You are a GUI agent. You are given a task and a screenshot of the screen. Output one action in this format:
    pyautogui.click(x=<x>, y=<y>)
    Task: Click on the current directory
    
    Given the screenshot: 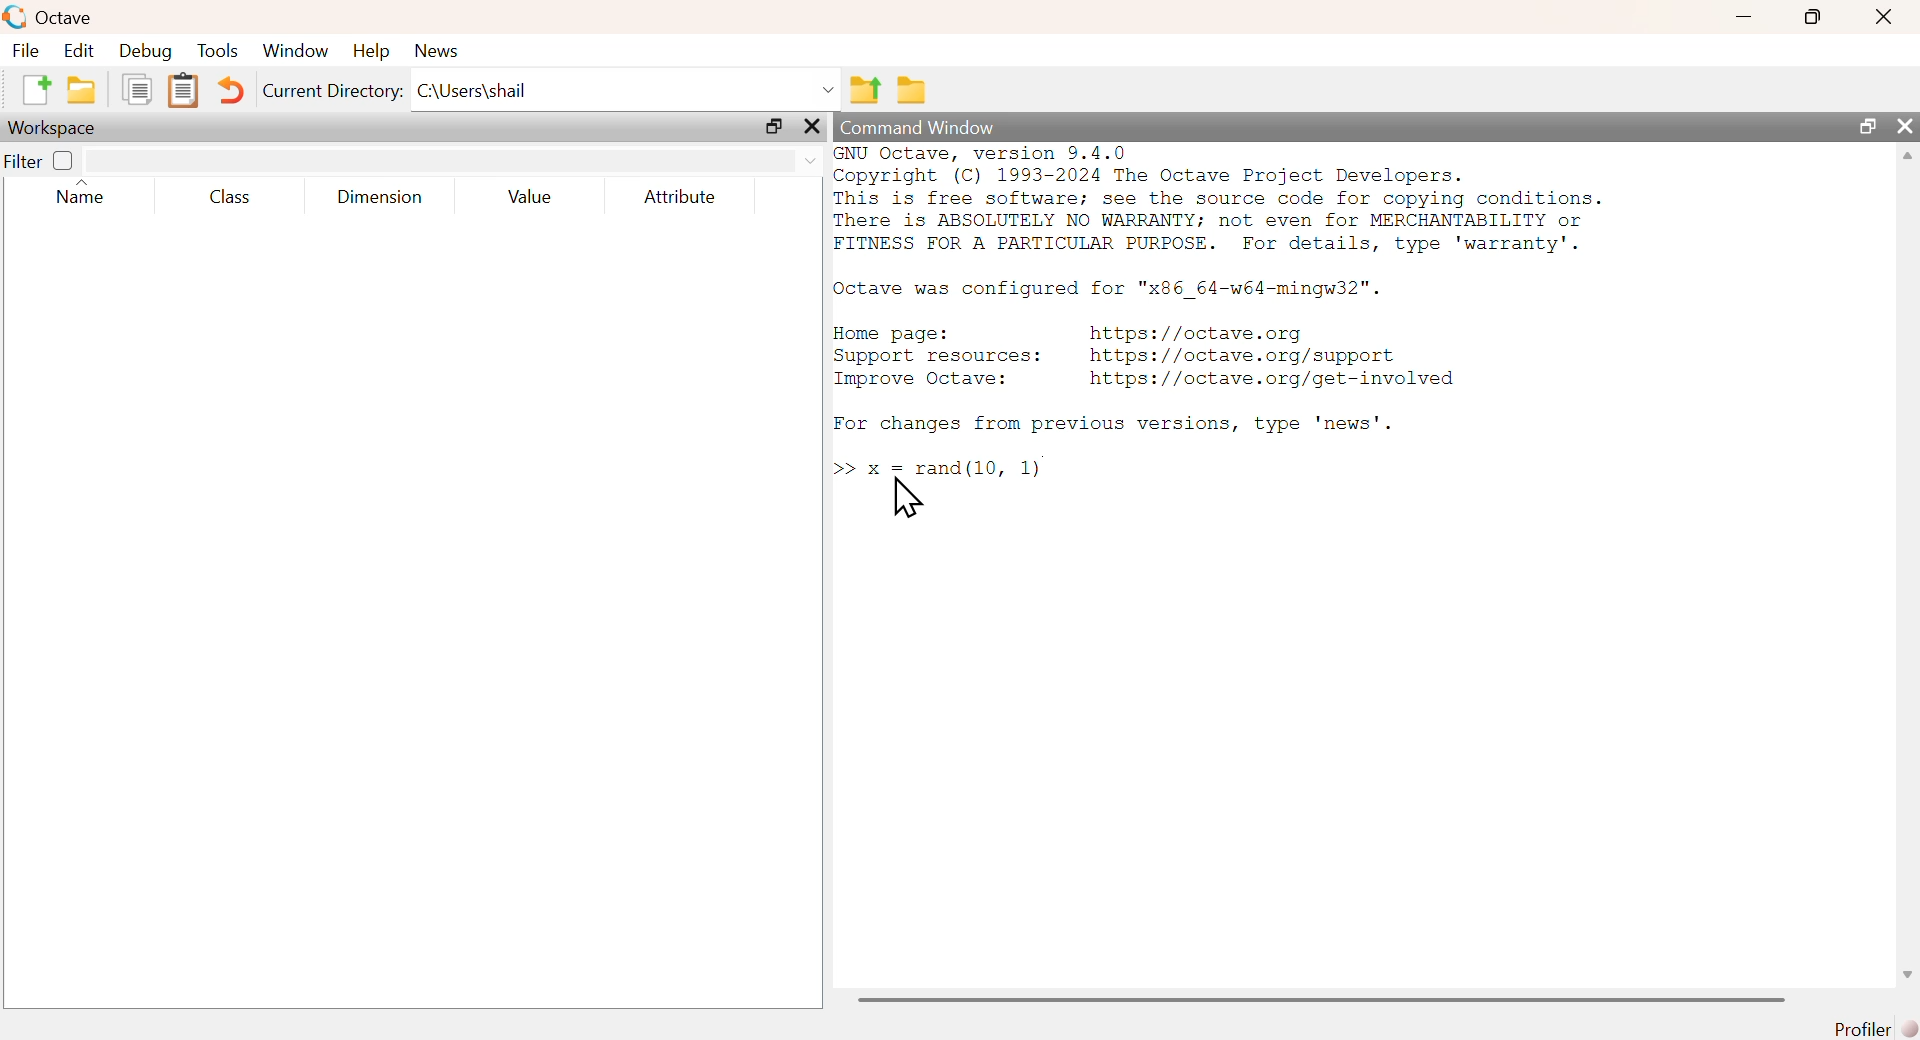 What is the action you would take?
    pyautogui.click(x=334, y=92)
    